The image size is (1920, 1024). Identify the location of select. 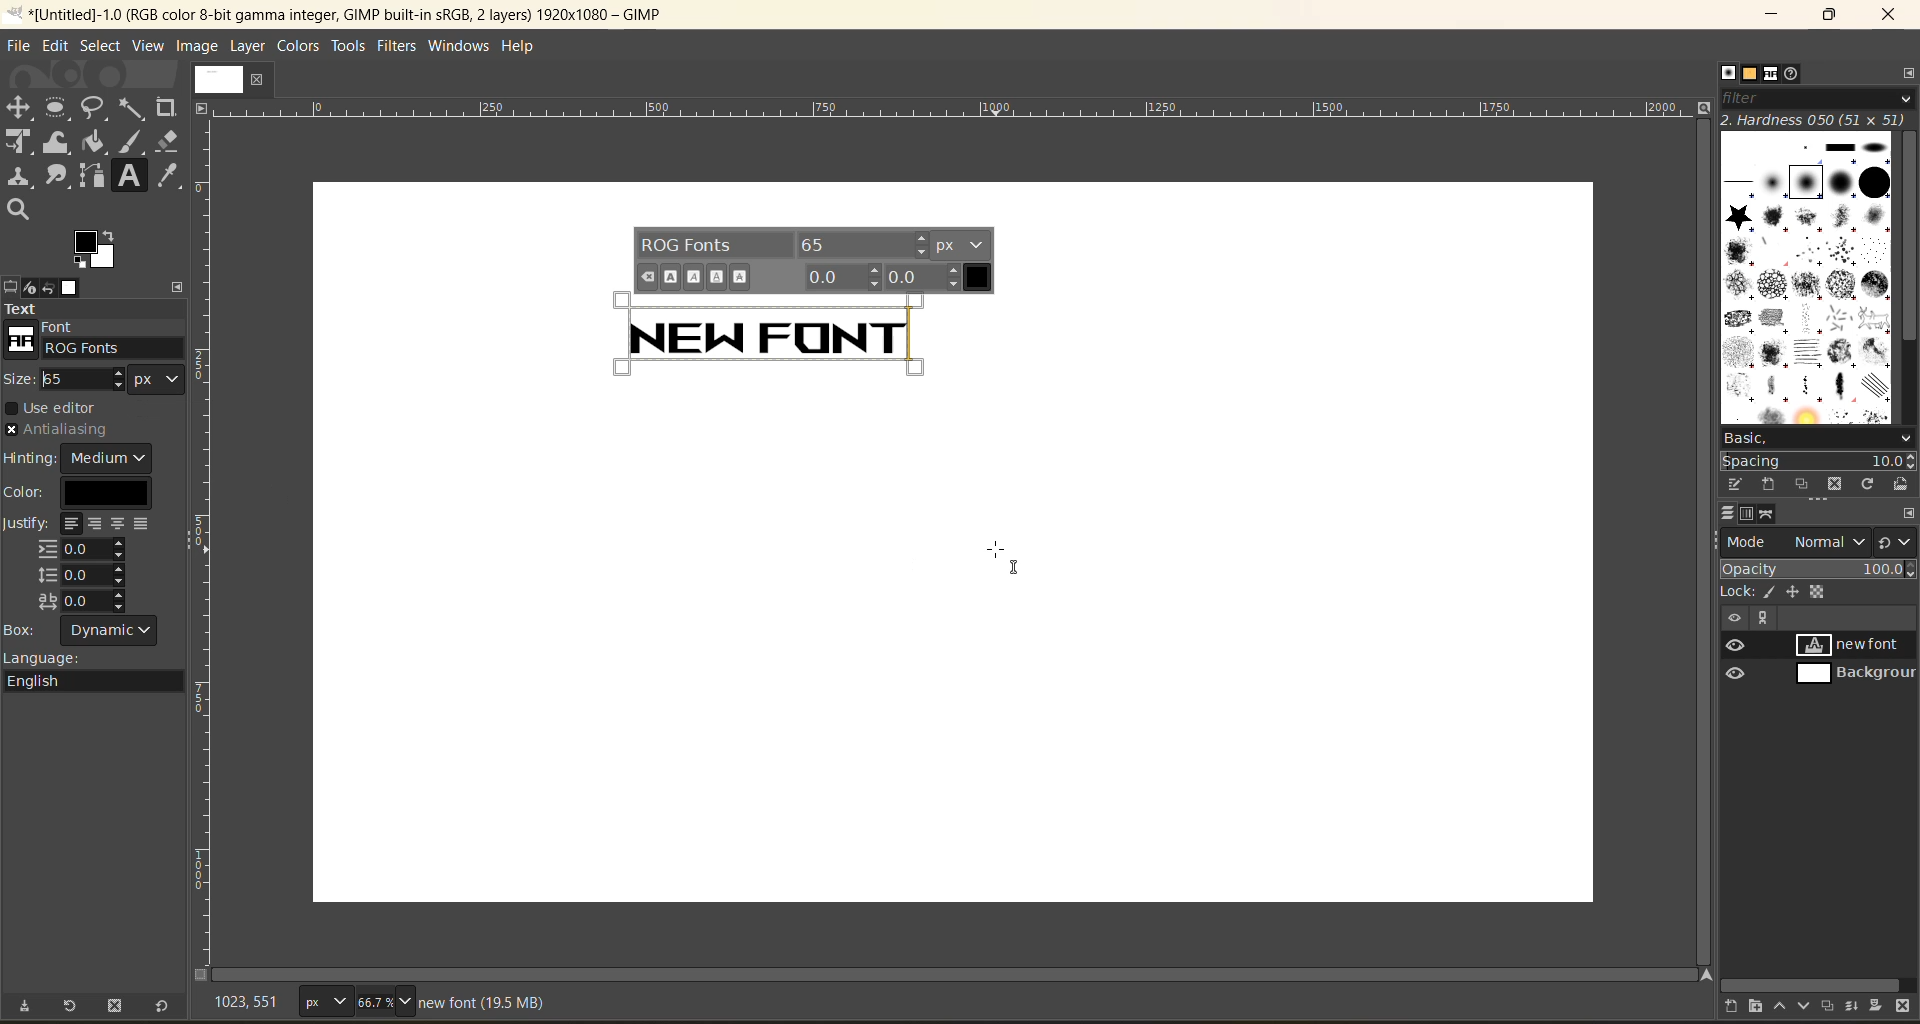
(101, 48).